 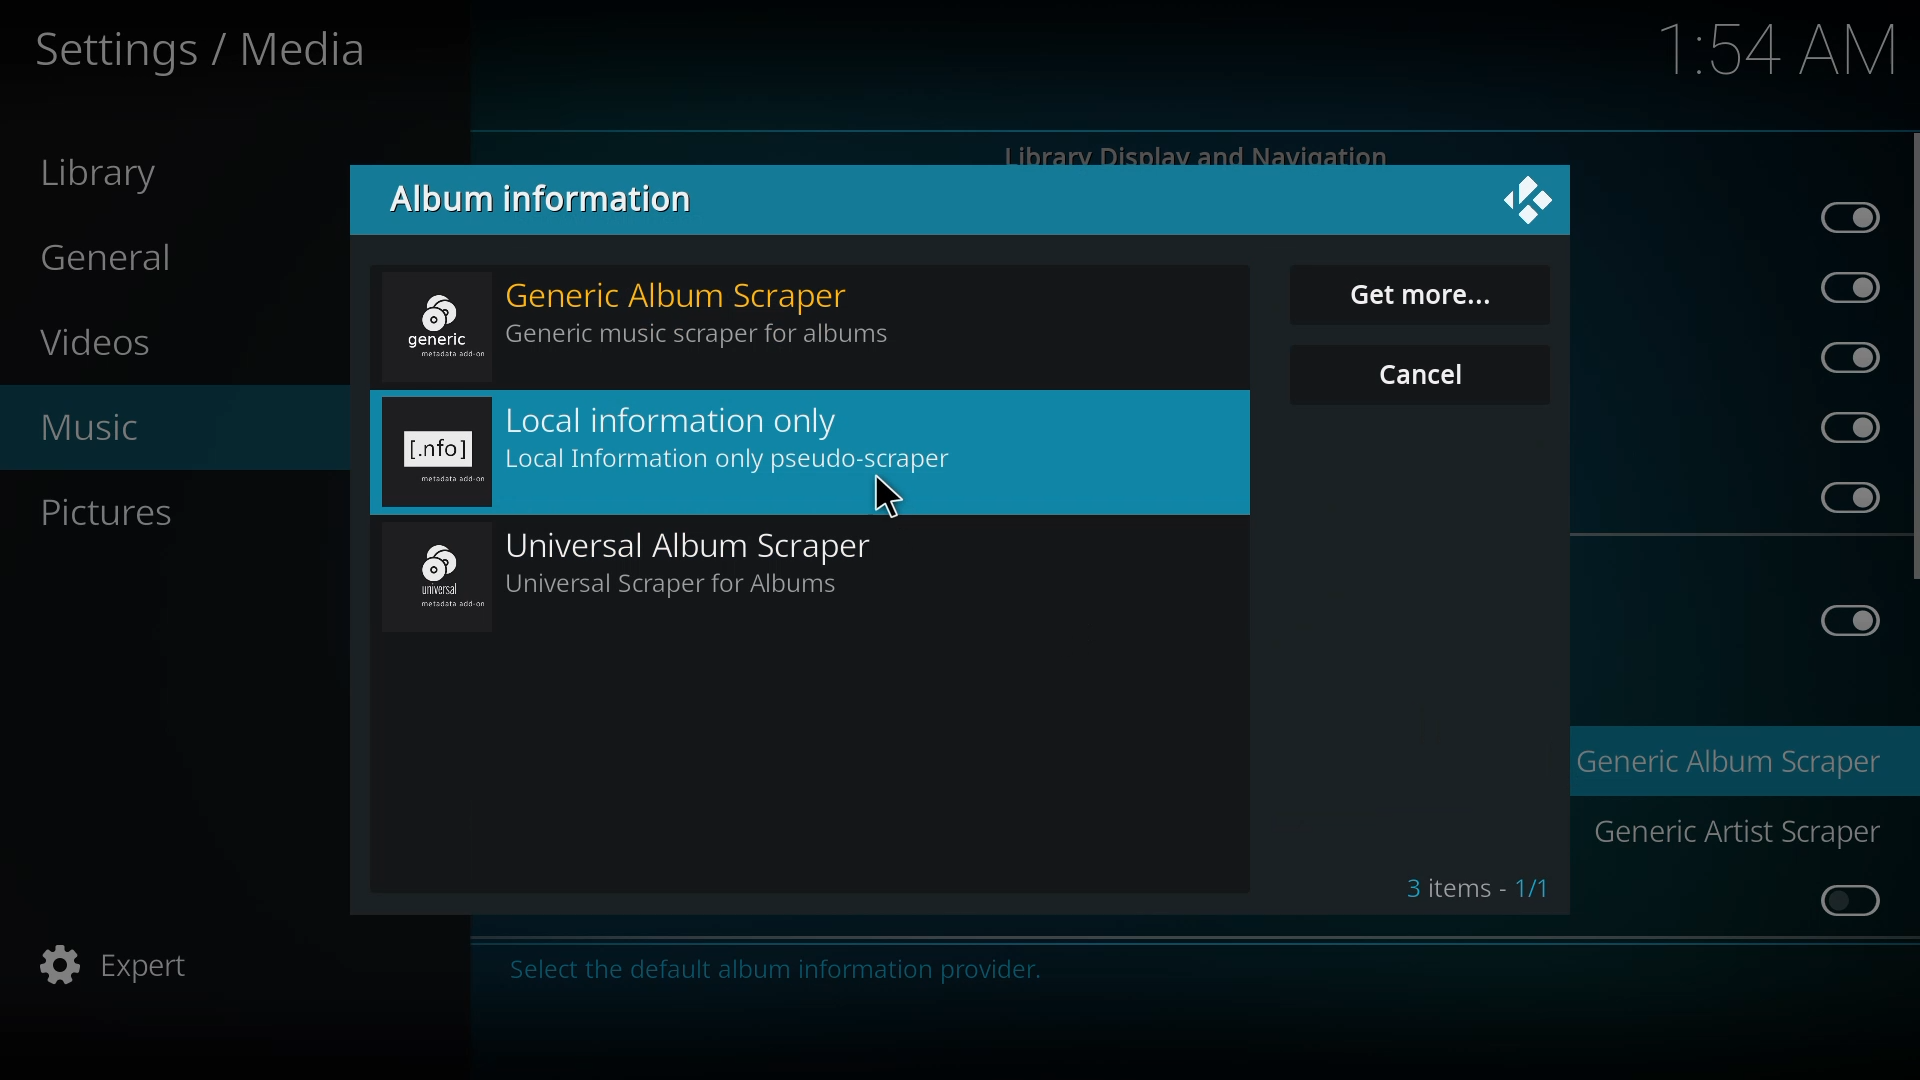 What do you see at coordinates (124, 258) in the screenshot?
I see `general` at bounding box center [124, 258].